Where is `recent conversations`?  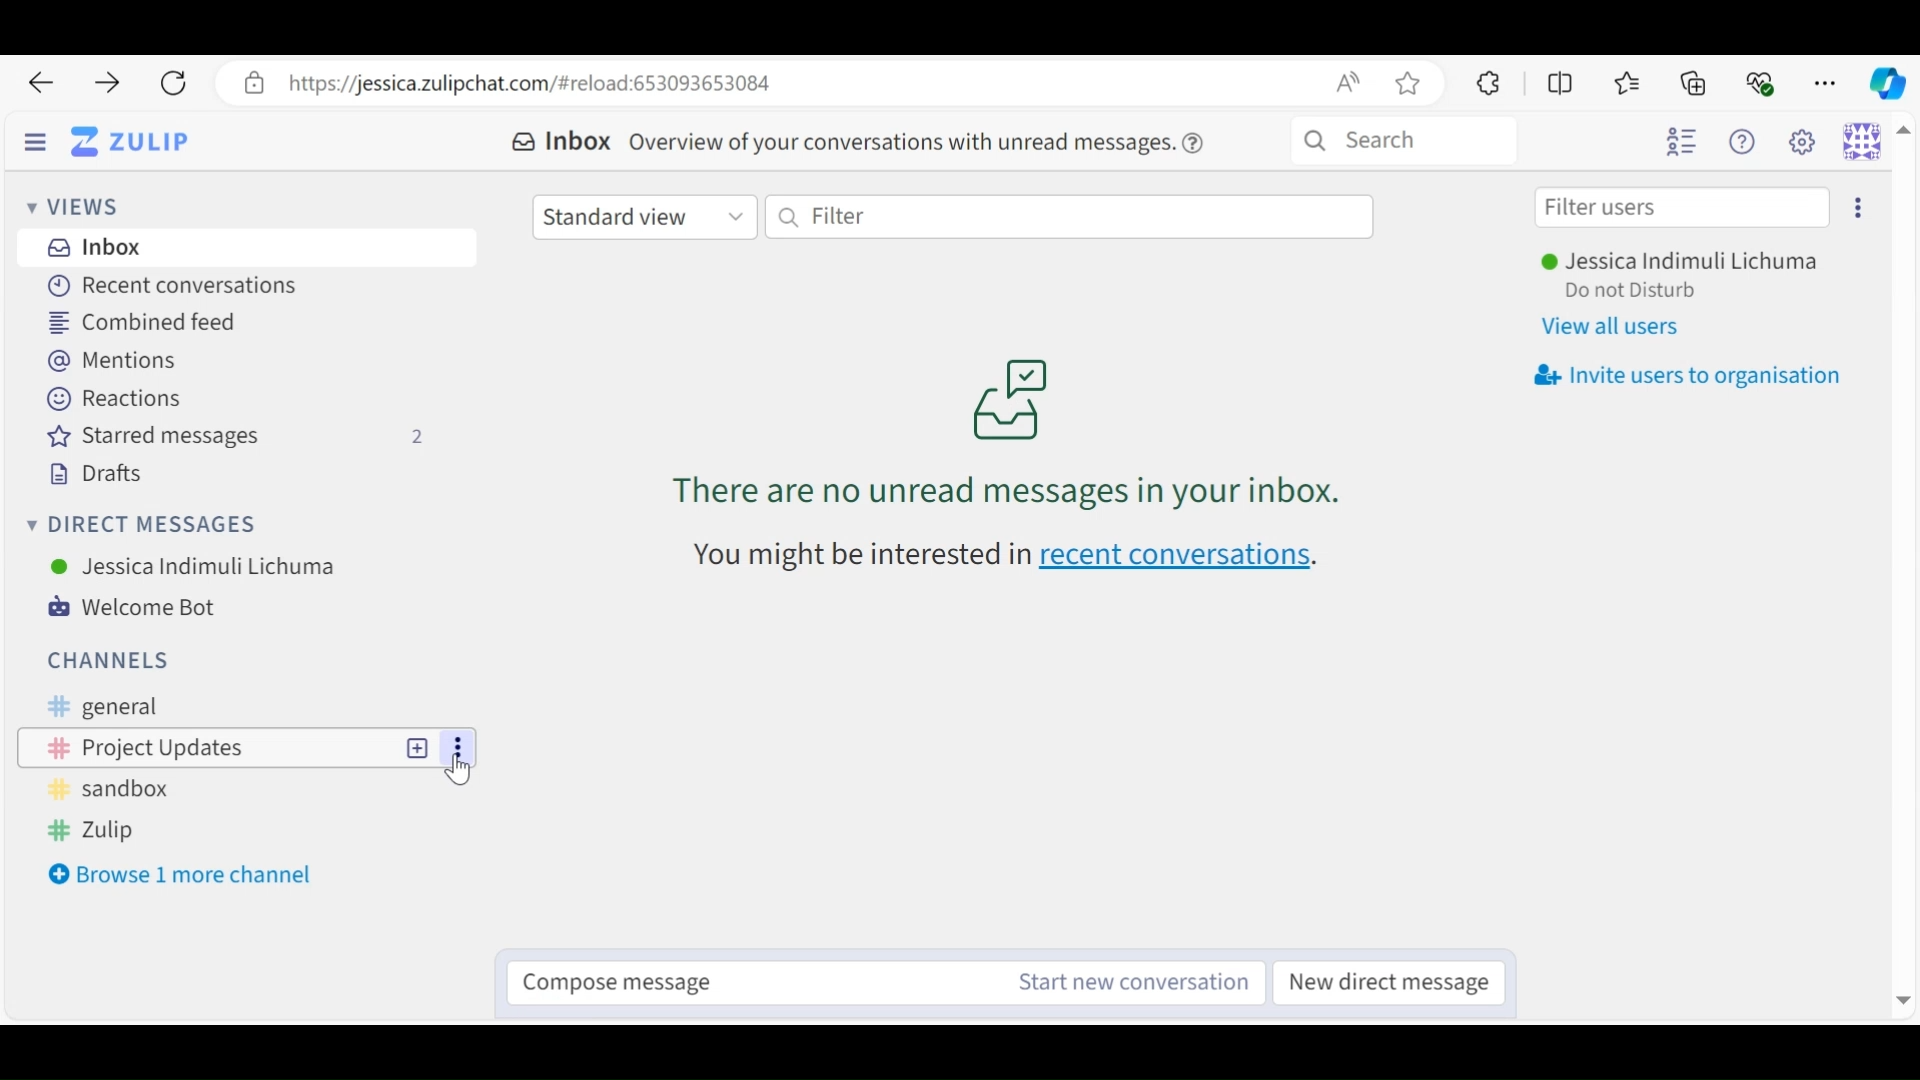
recent conversations is located at coordinates (1018, 560).